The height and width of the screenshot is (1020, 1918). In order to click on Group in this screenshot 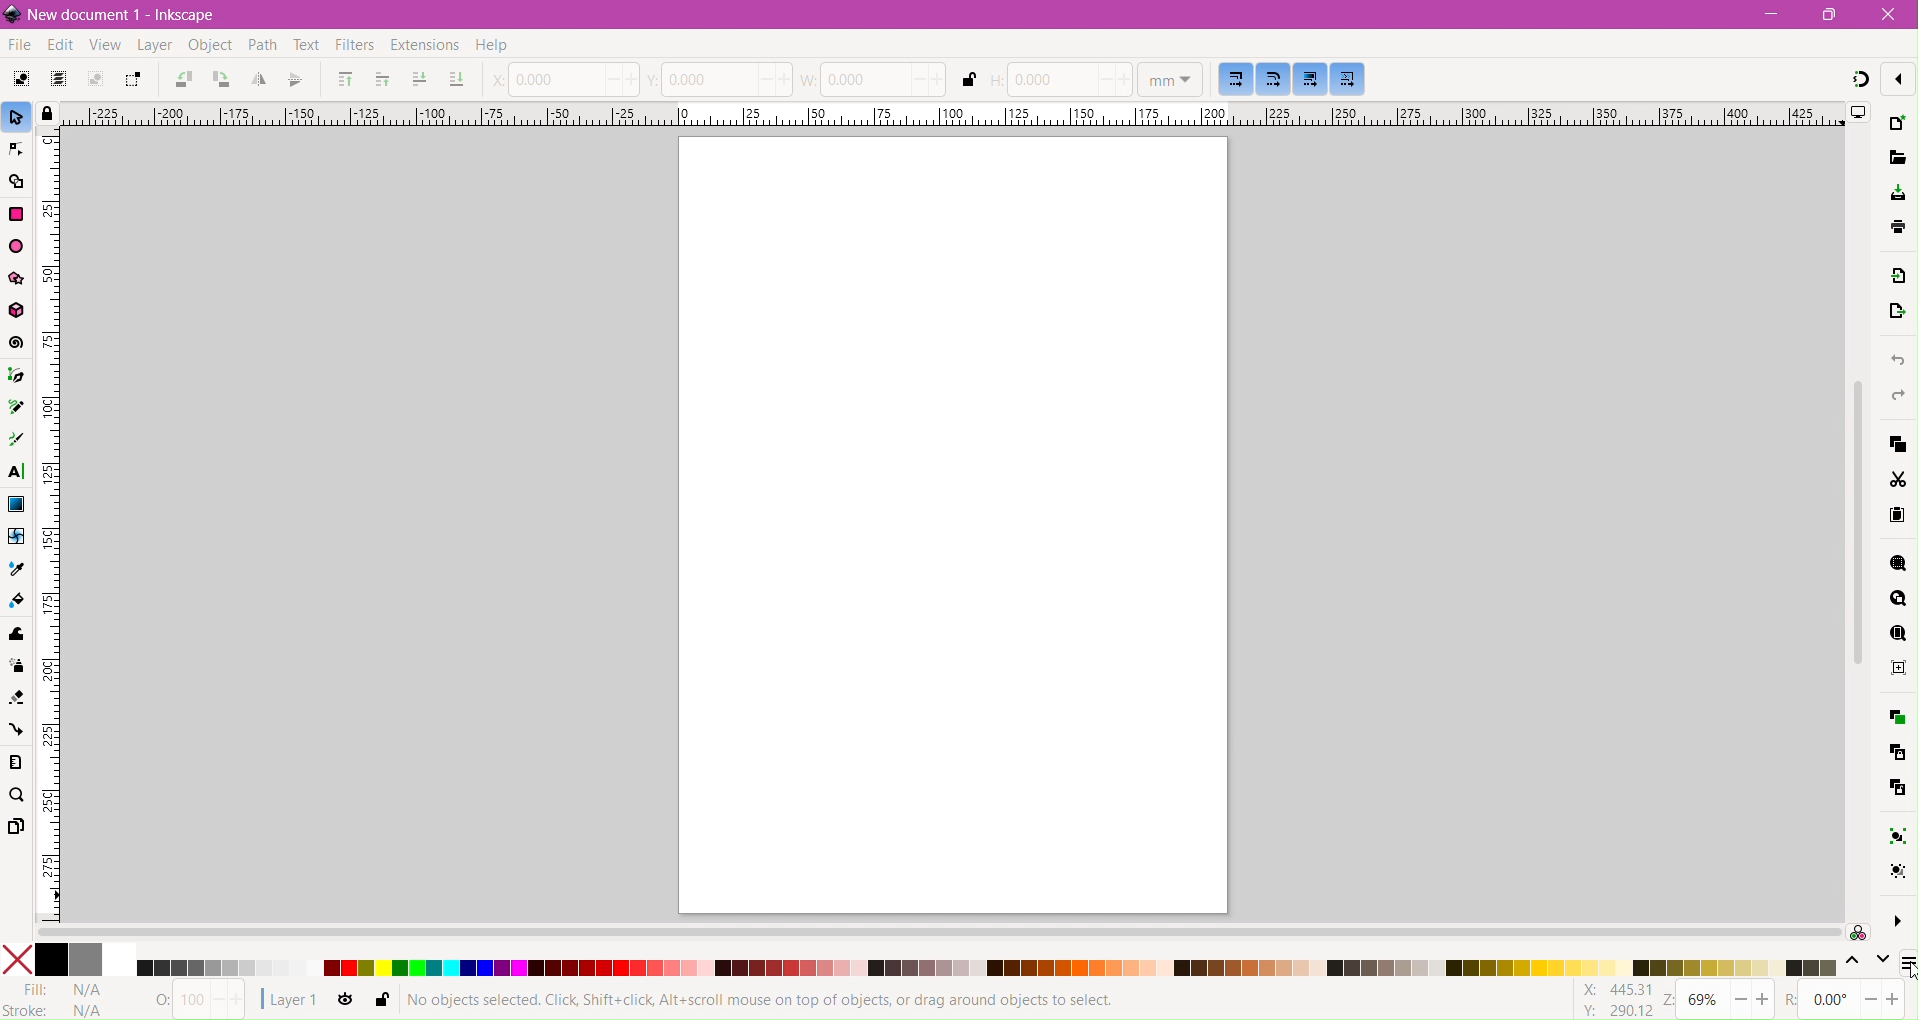, I will do `click(1893, 833)`.